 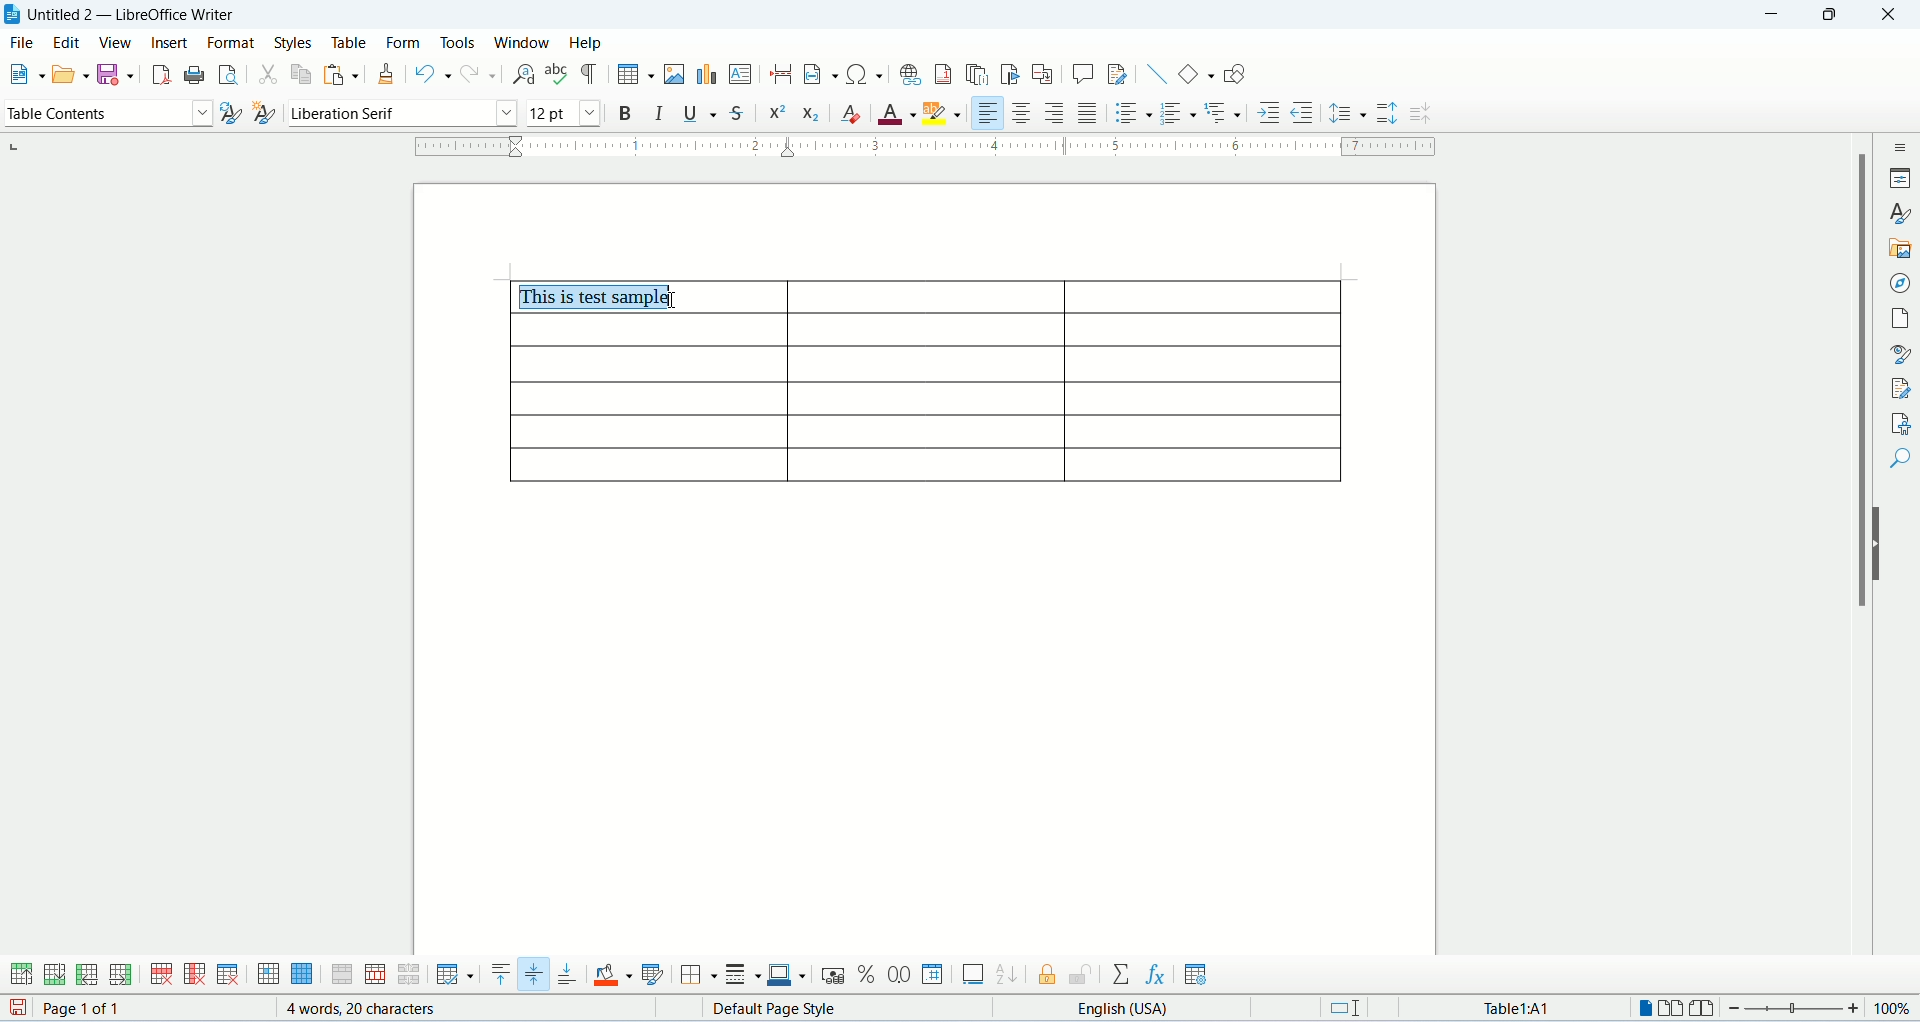 What do you see at coordinates (912, 73) in the screenshot?
I see `insert hyperlink` at bounding box center [912, 73].